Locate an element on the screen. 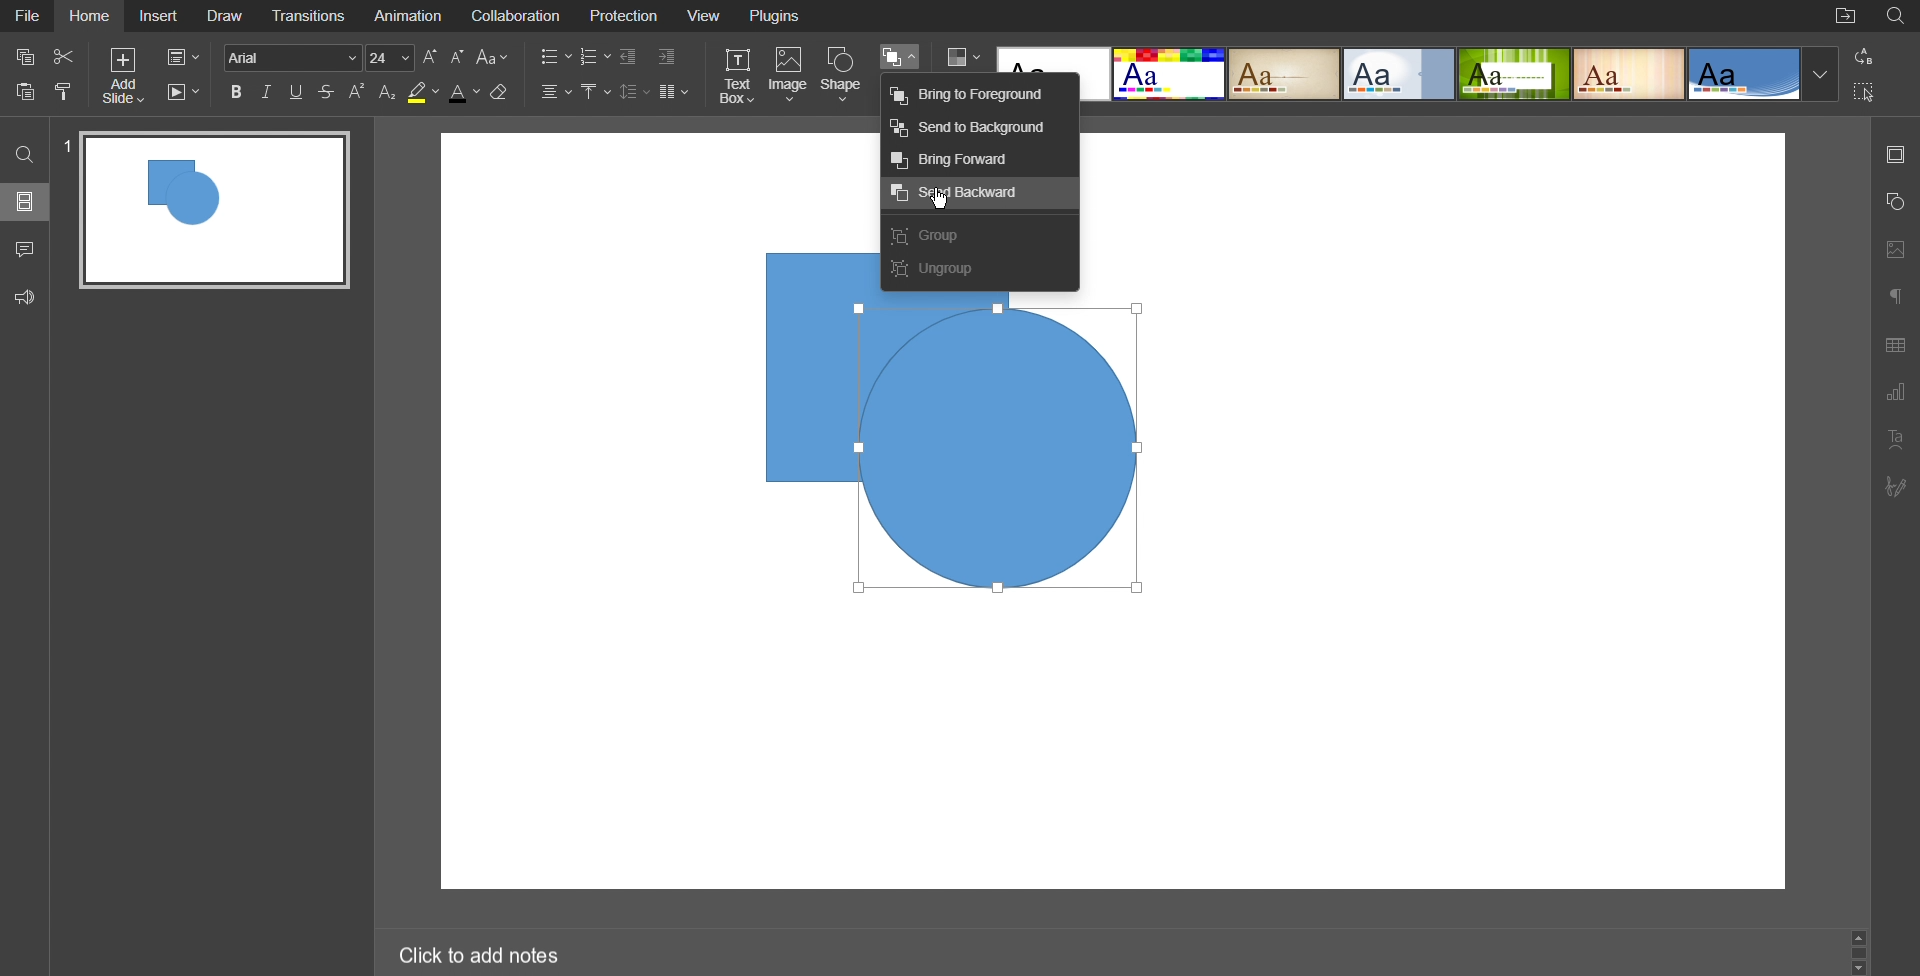 Image resolution: width=1920 pixels, height=976 pixels. Erase is located at coordinates (503, 92).